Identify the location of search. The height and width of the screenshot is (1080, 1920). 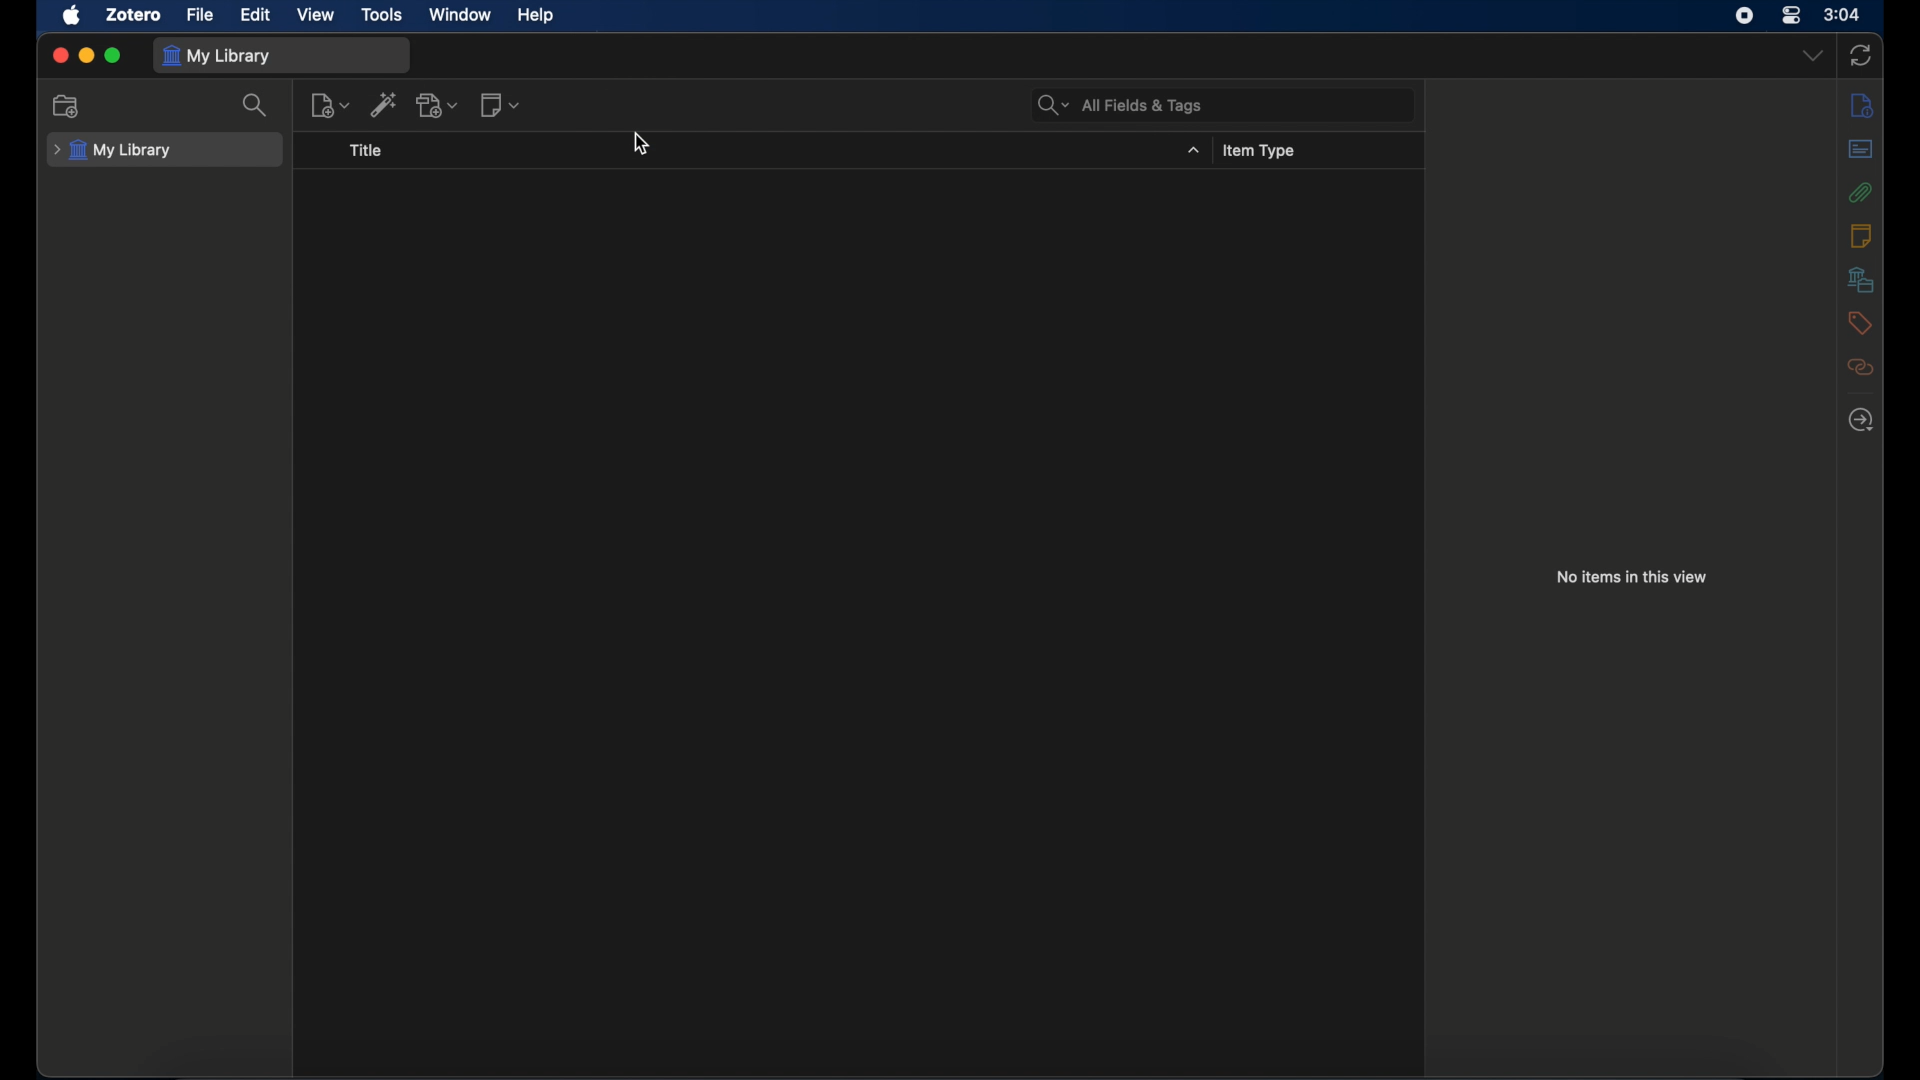
(258, 105).